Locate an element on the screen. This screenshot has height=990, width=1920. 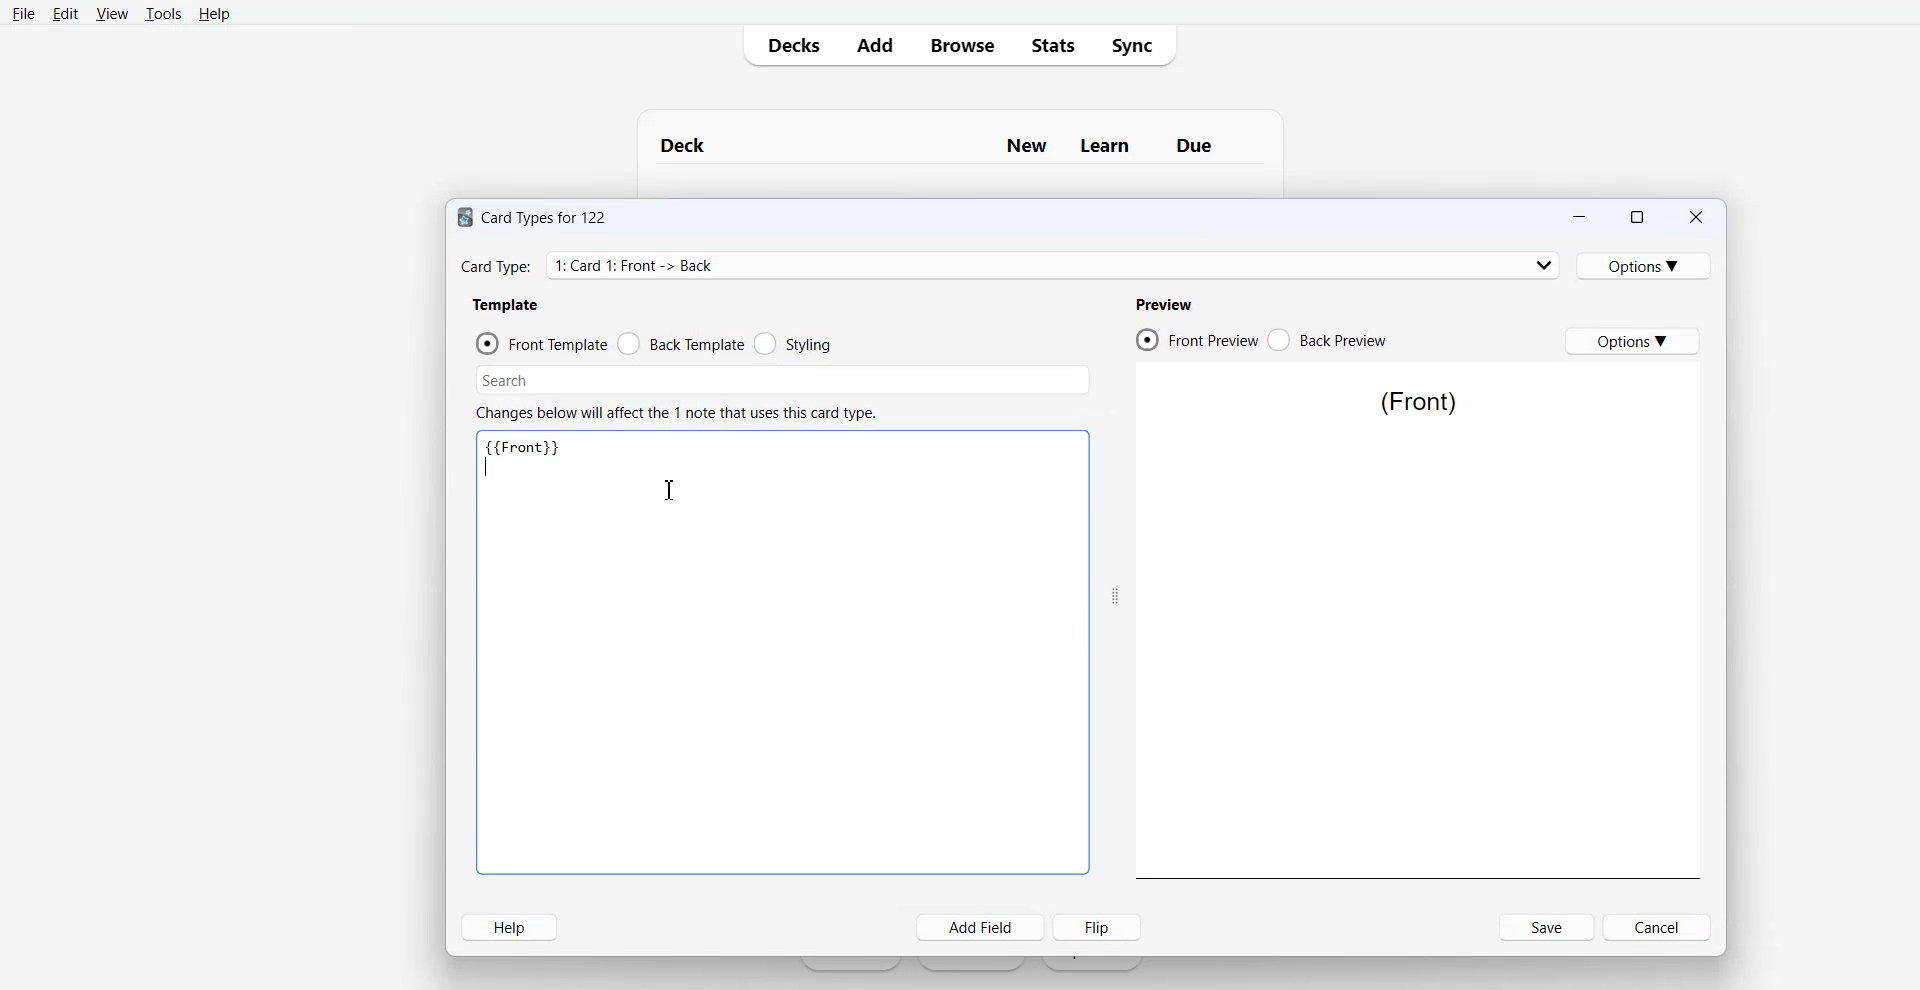
Tools is located at coordinates (164, 13).